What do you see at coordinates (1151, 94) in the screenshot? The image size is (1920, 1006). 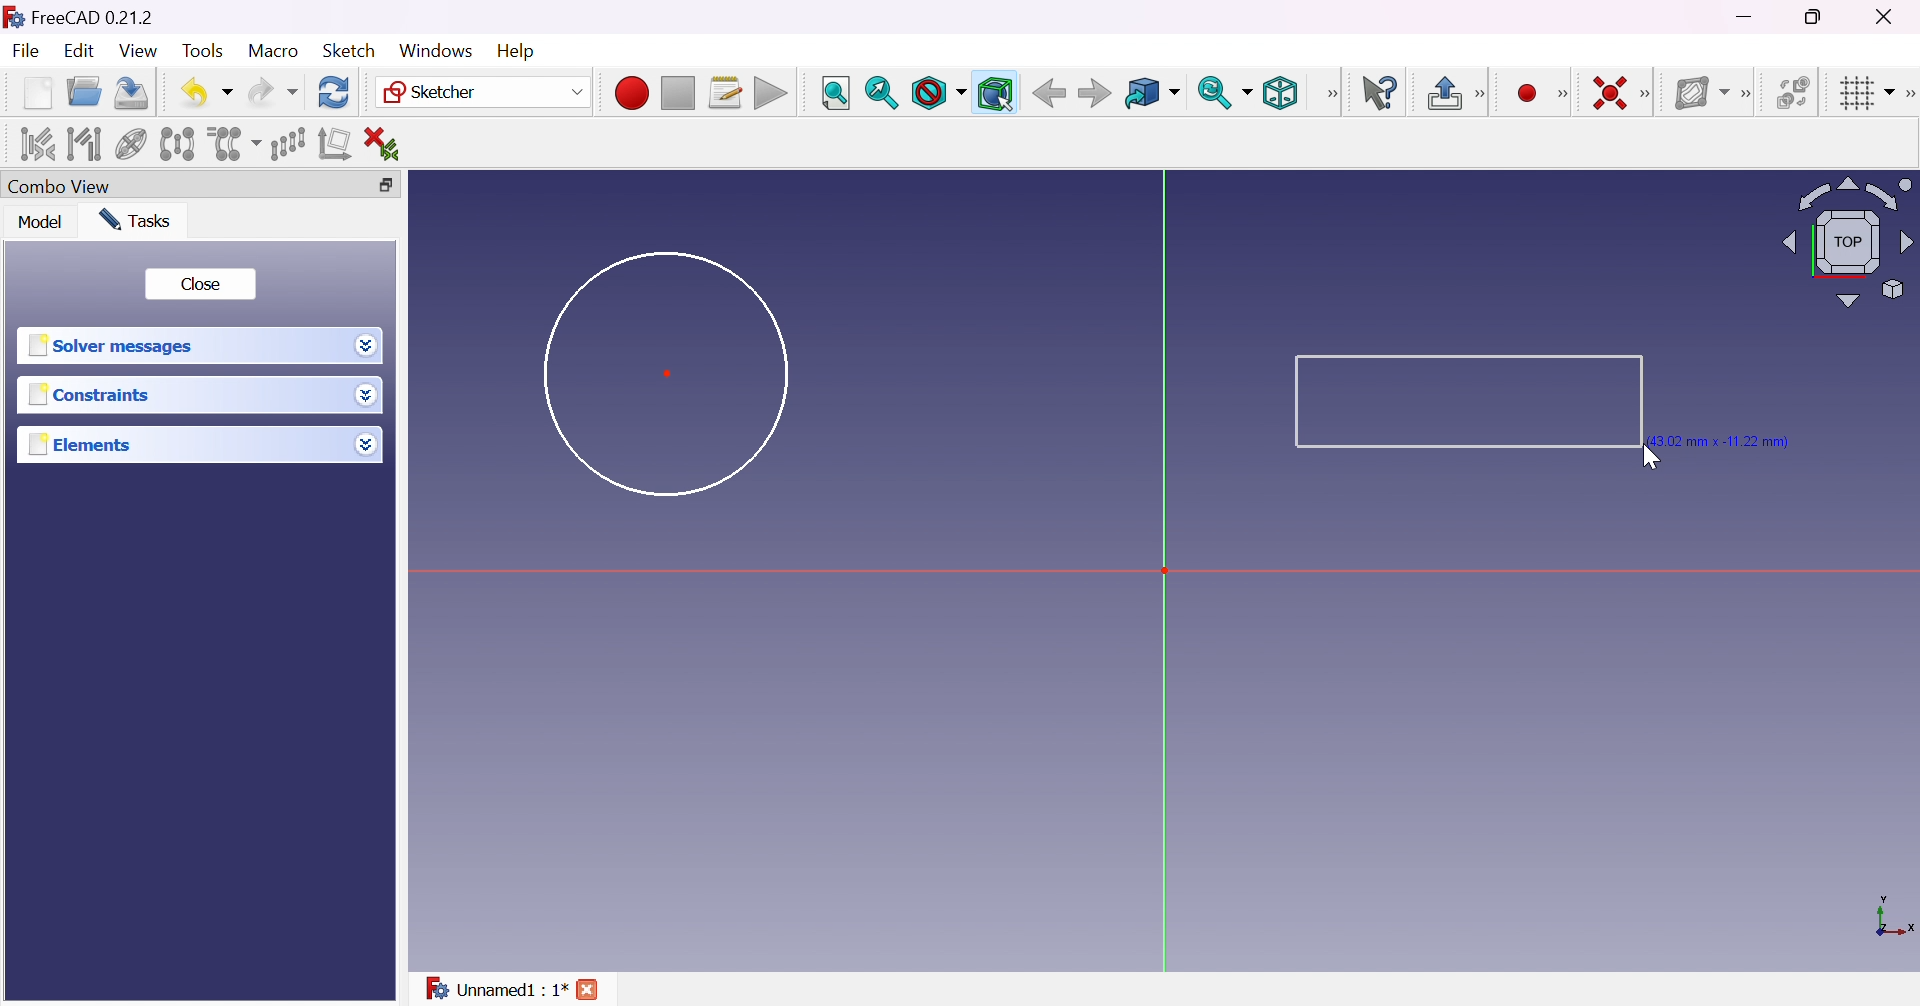 I see `Go to linked object` at bounding box center [1151, 94].